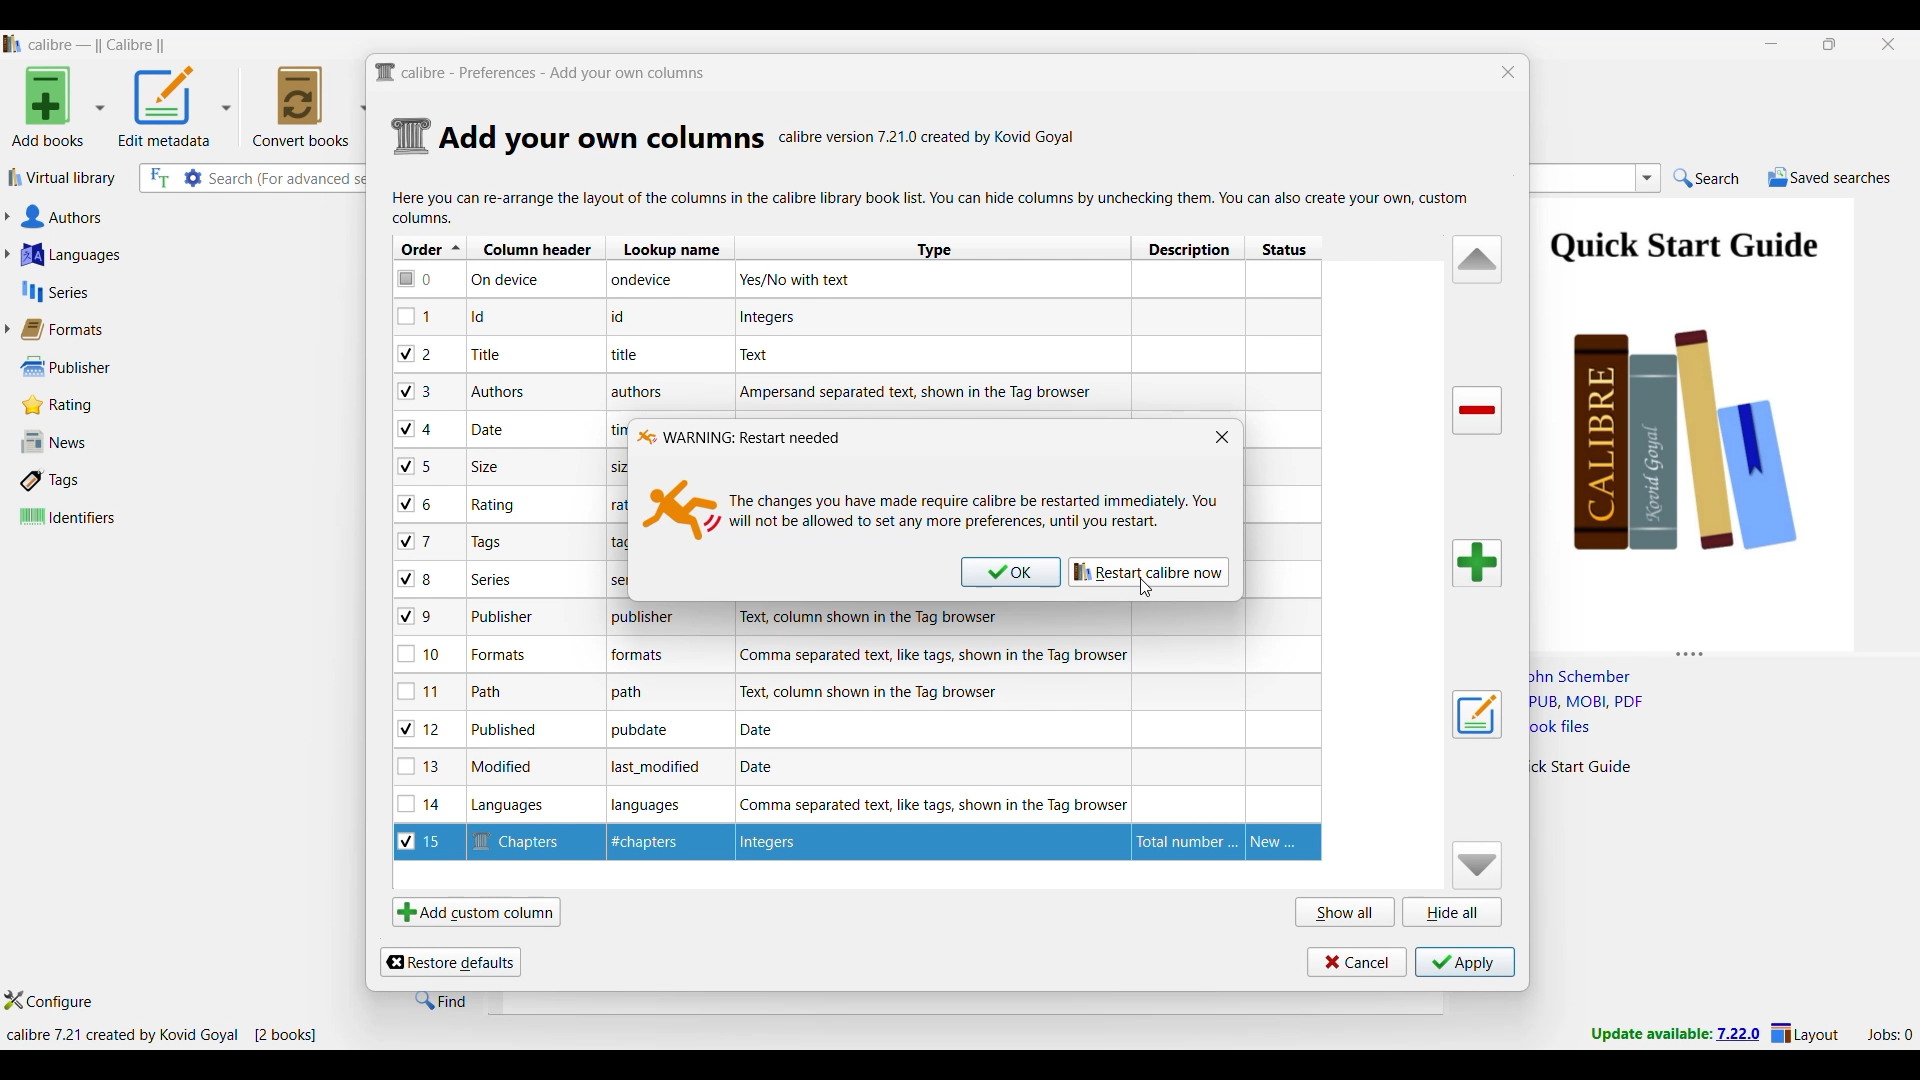 Image resolution: width=1920 pixels, height=1080 pixels. I want to click on note, so click(618, 468).